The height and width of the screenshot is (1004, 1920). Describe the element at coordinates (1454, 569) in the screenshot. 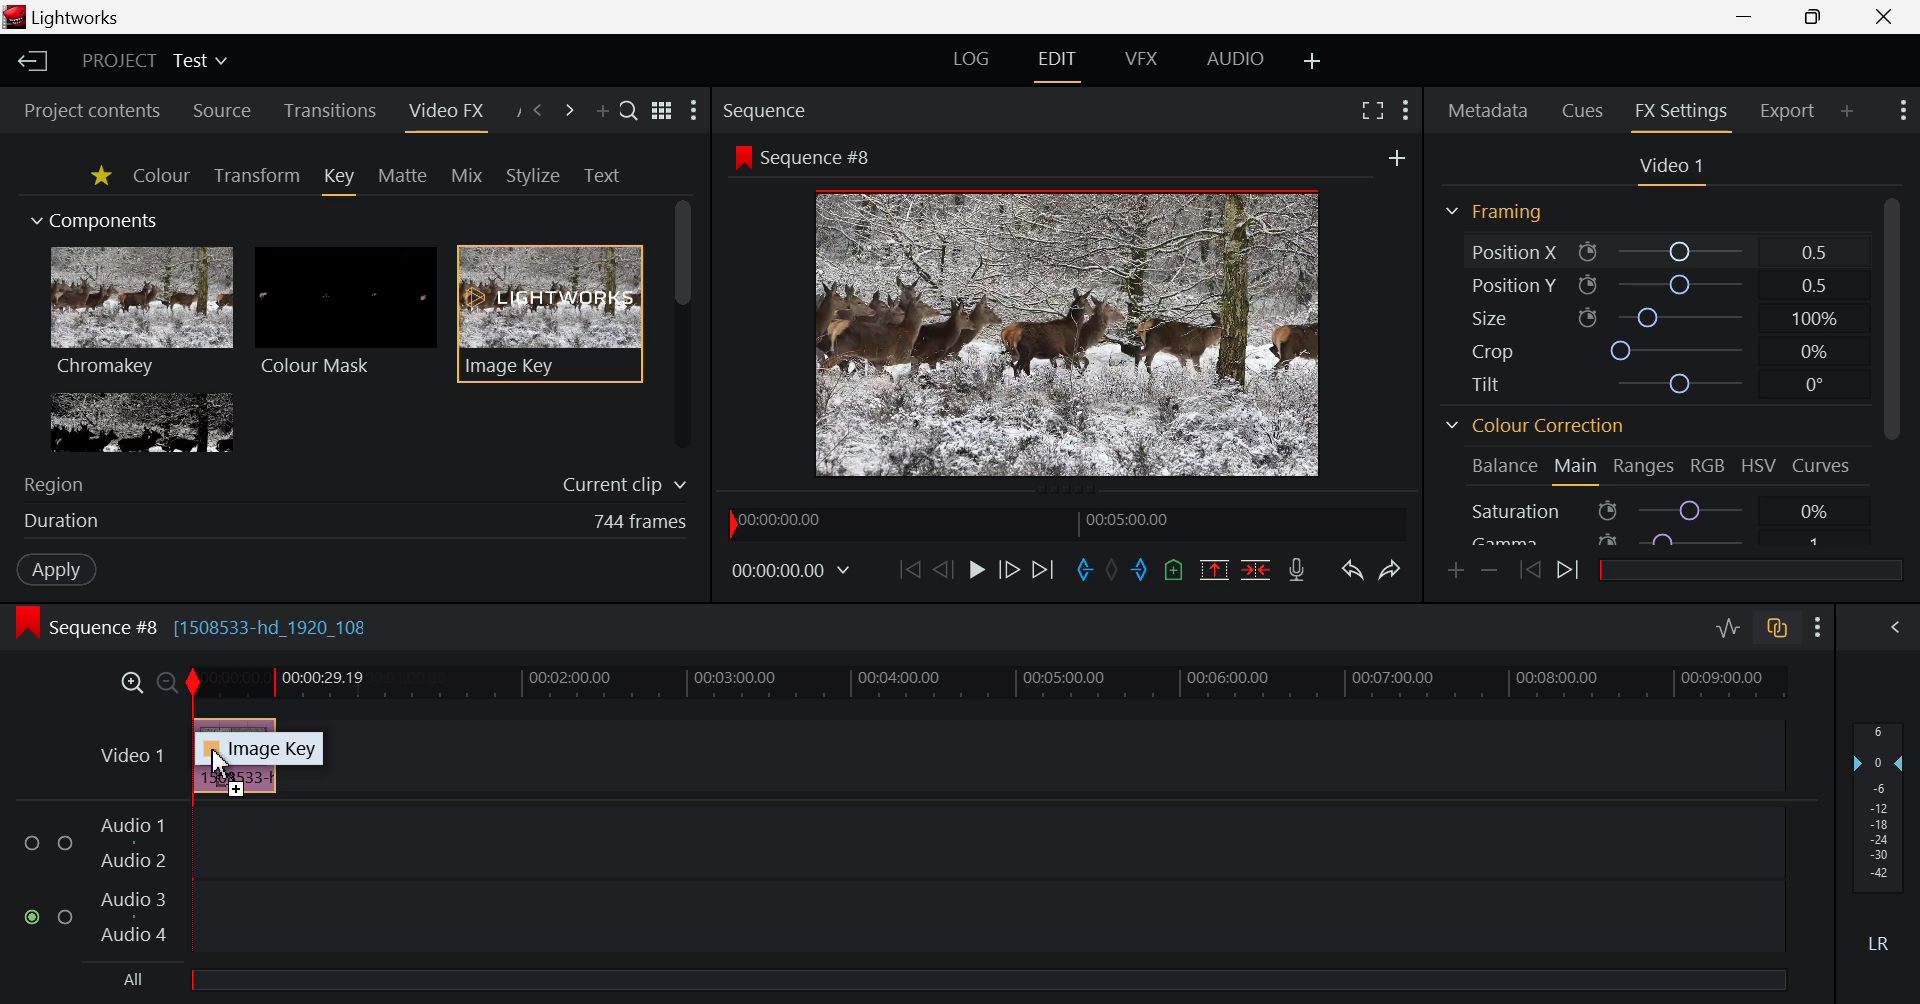

I see `Add keyframe` at that location.